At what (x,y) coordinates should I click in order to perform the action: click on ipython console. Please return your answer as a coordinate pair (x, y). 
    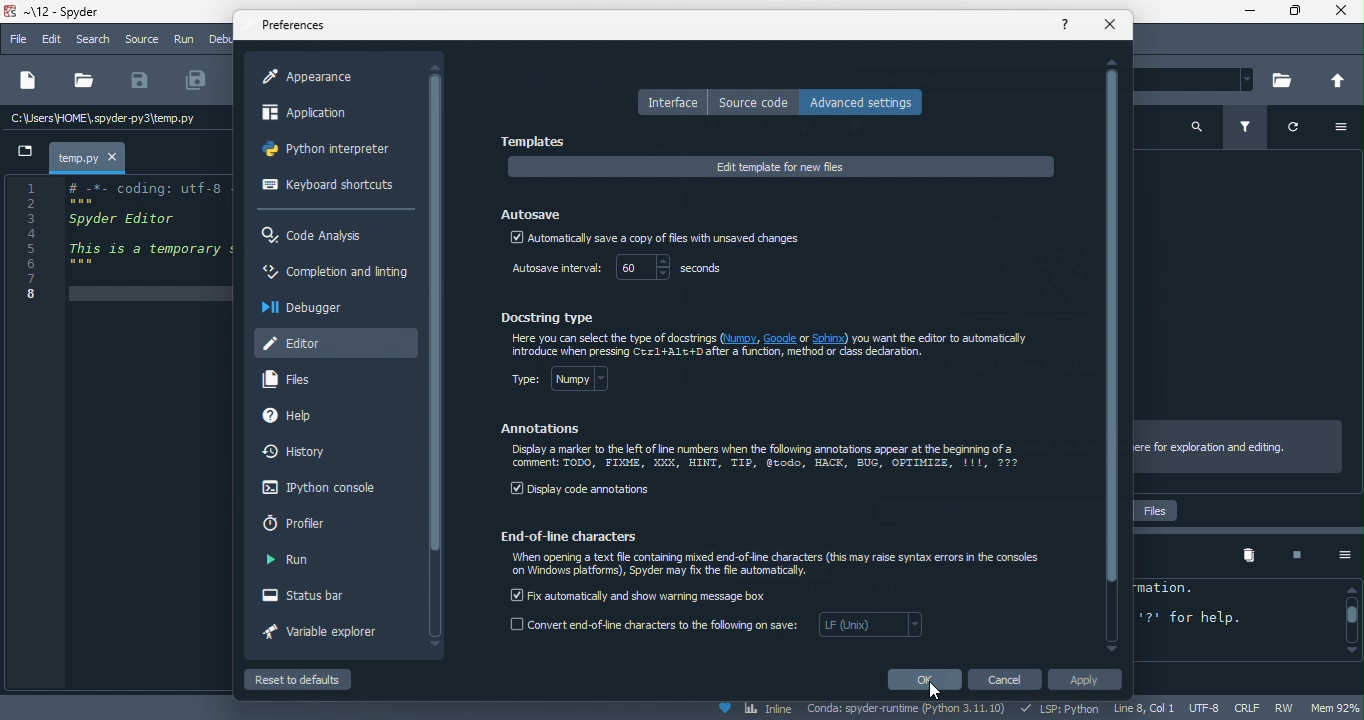
    Looking at the image, I should click on (315, 489).